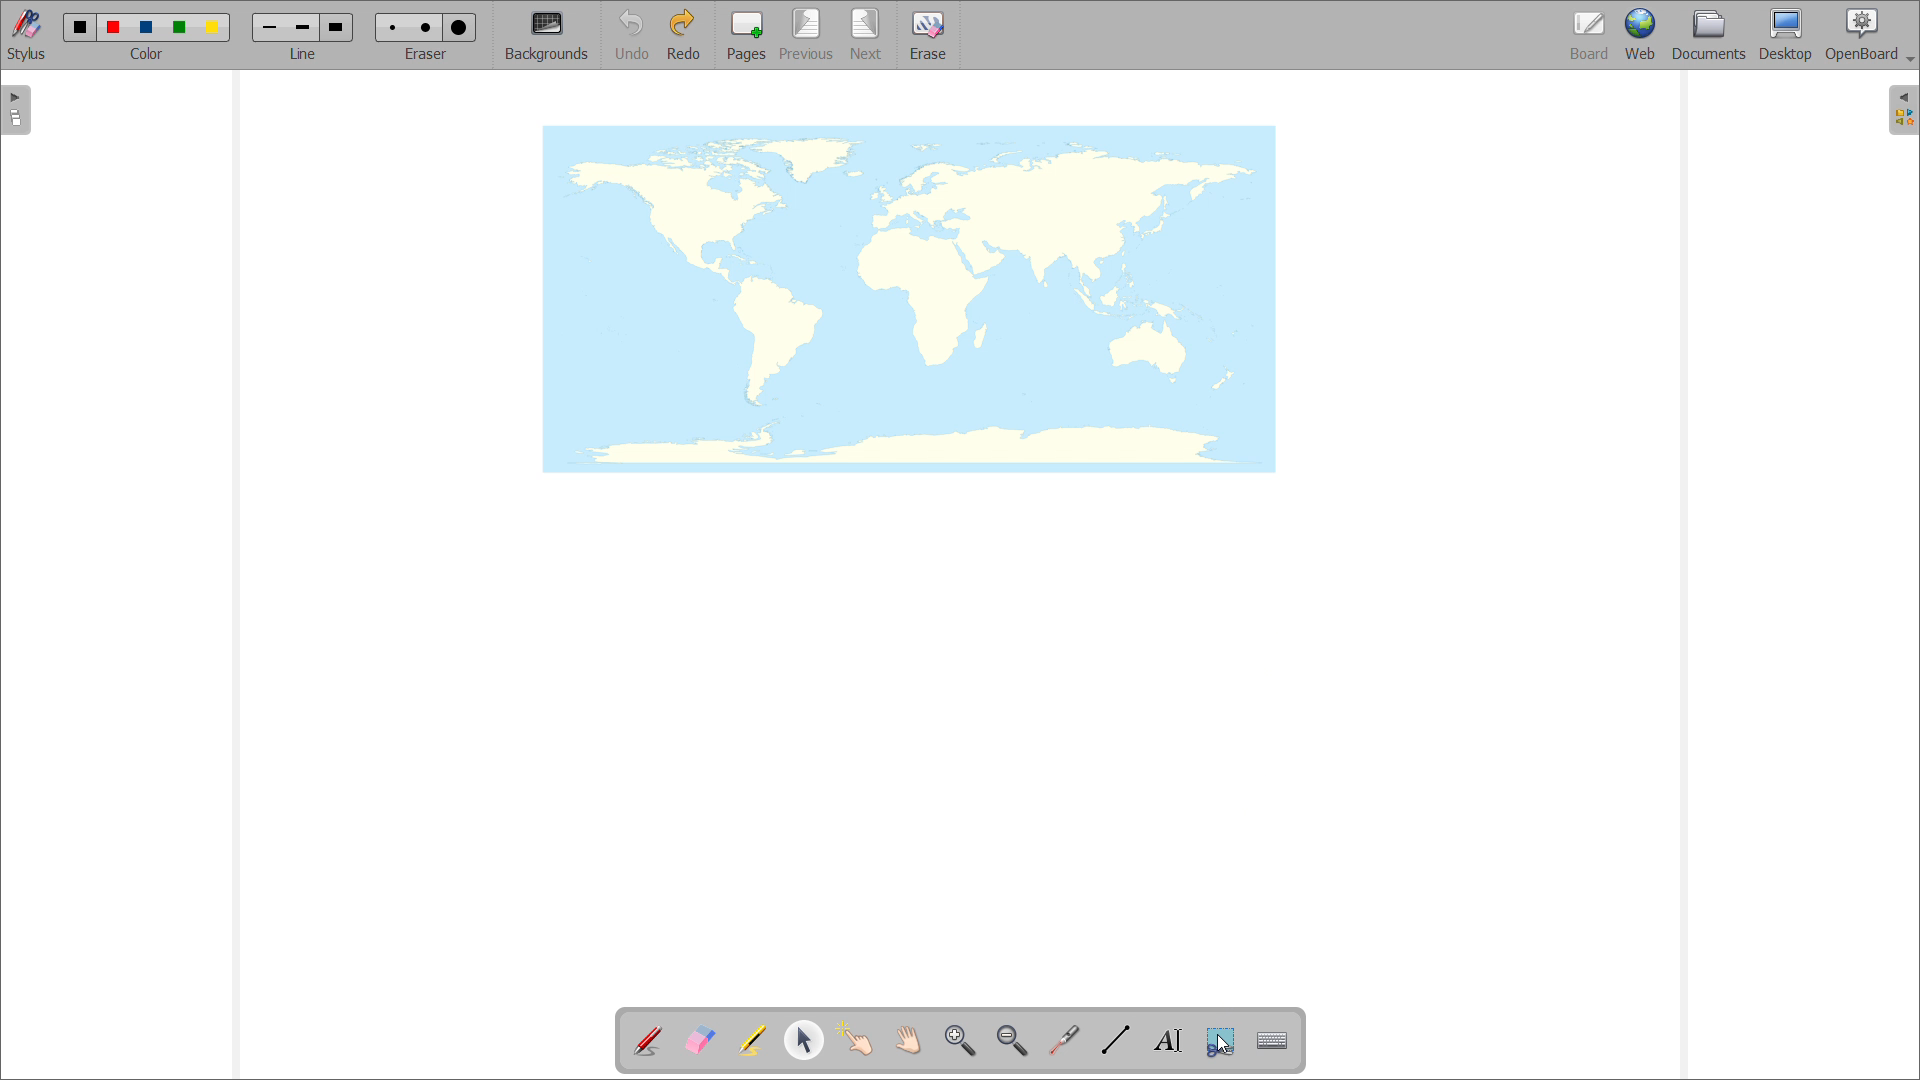 The image size is (1920, 1080). I want to click on virtual keyboard, so click(1273, 1041).